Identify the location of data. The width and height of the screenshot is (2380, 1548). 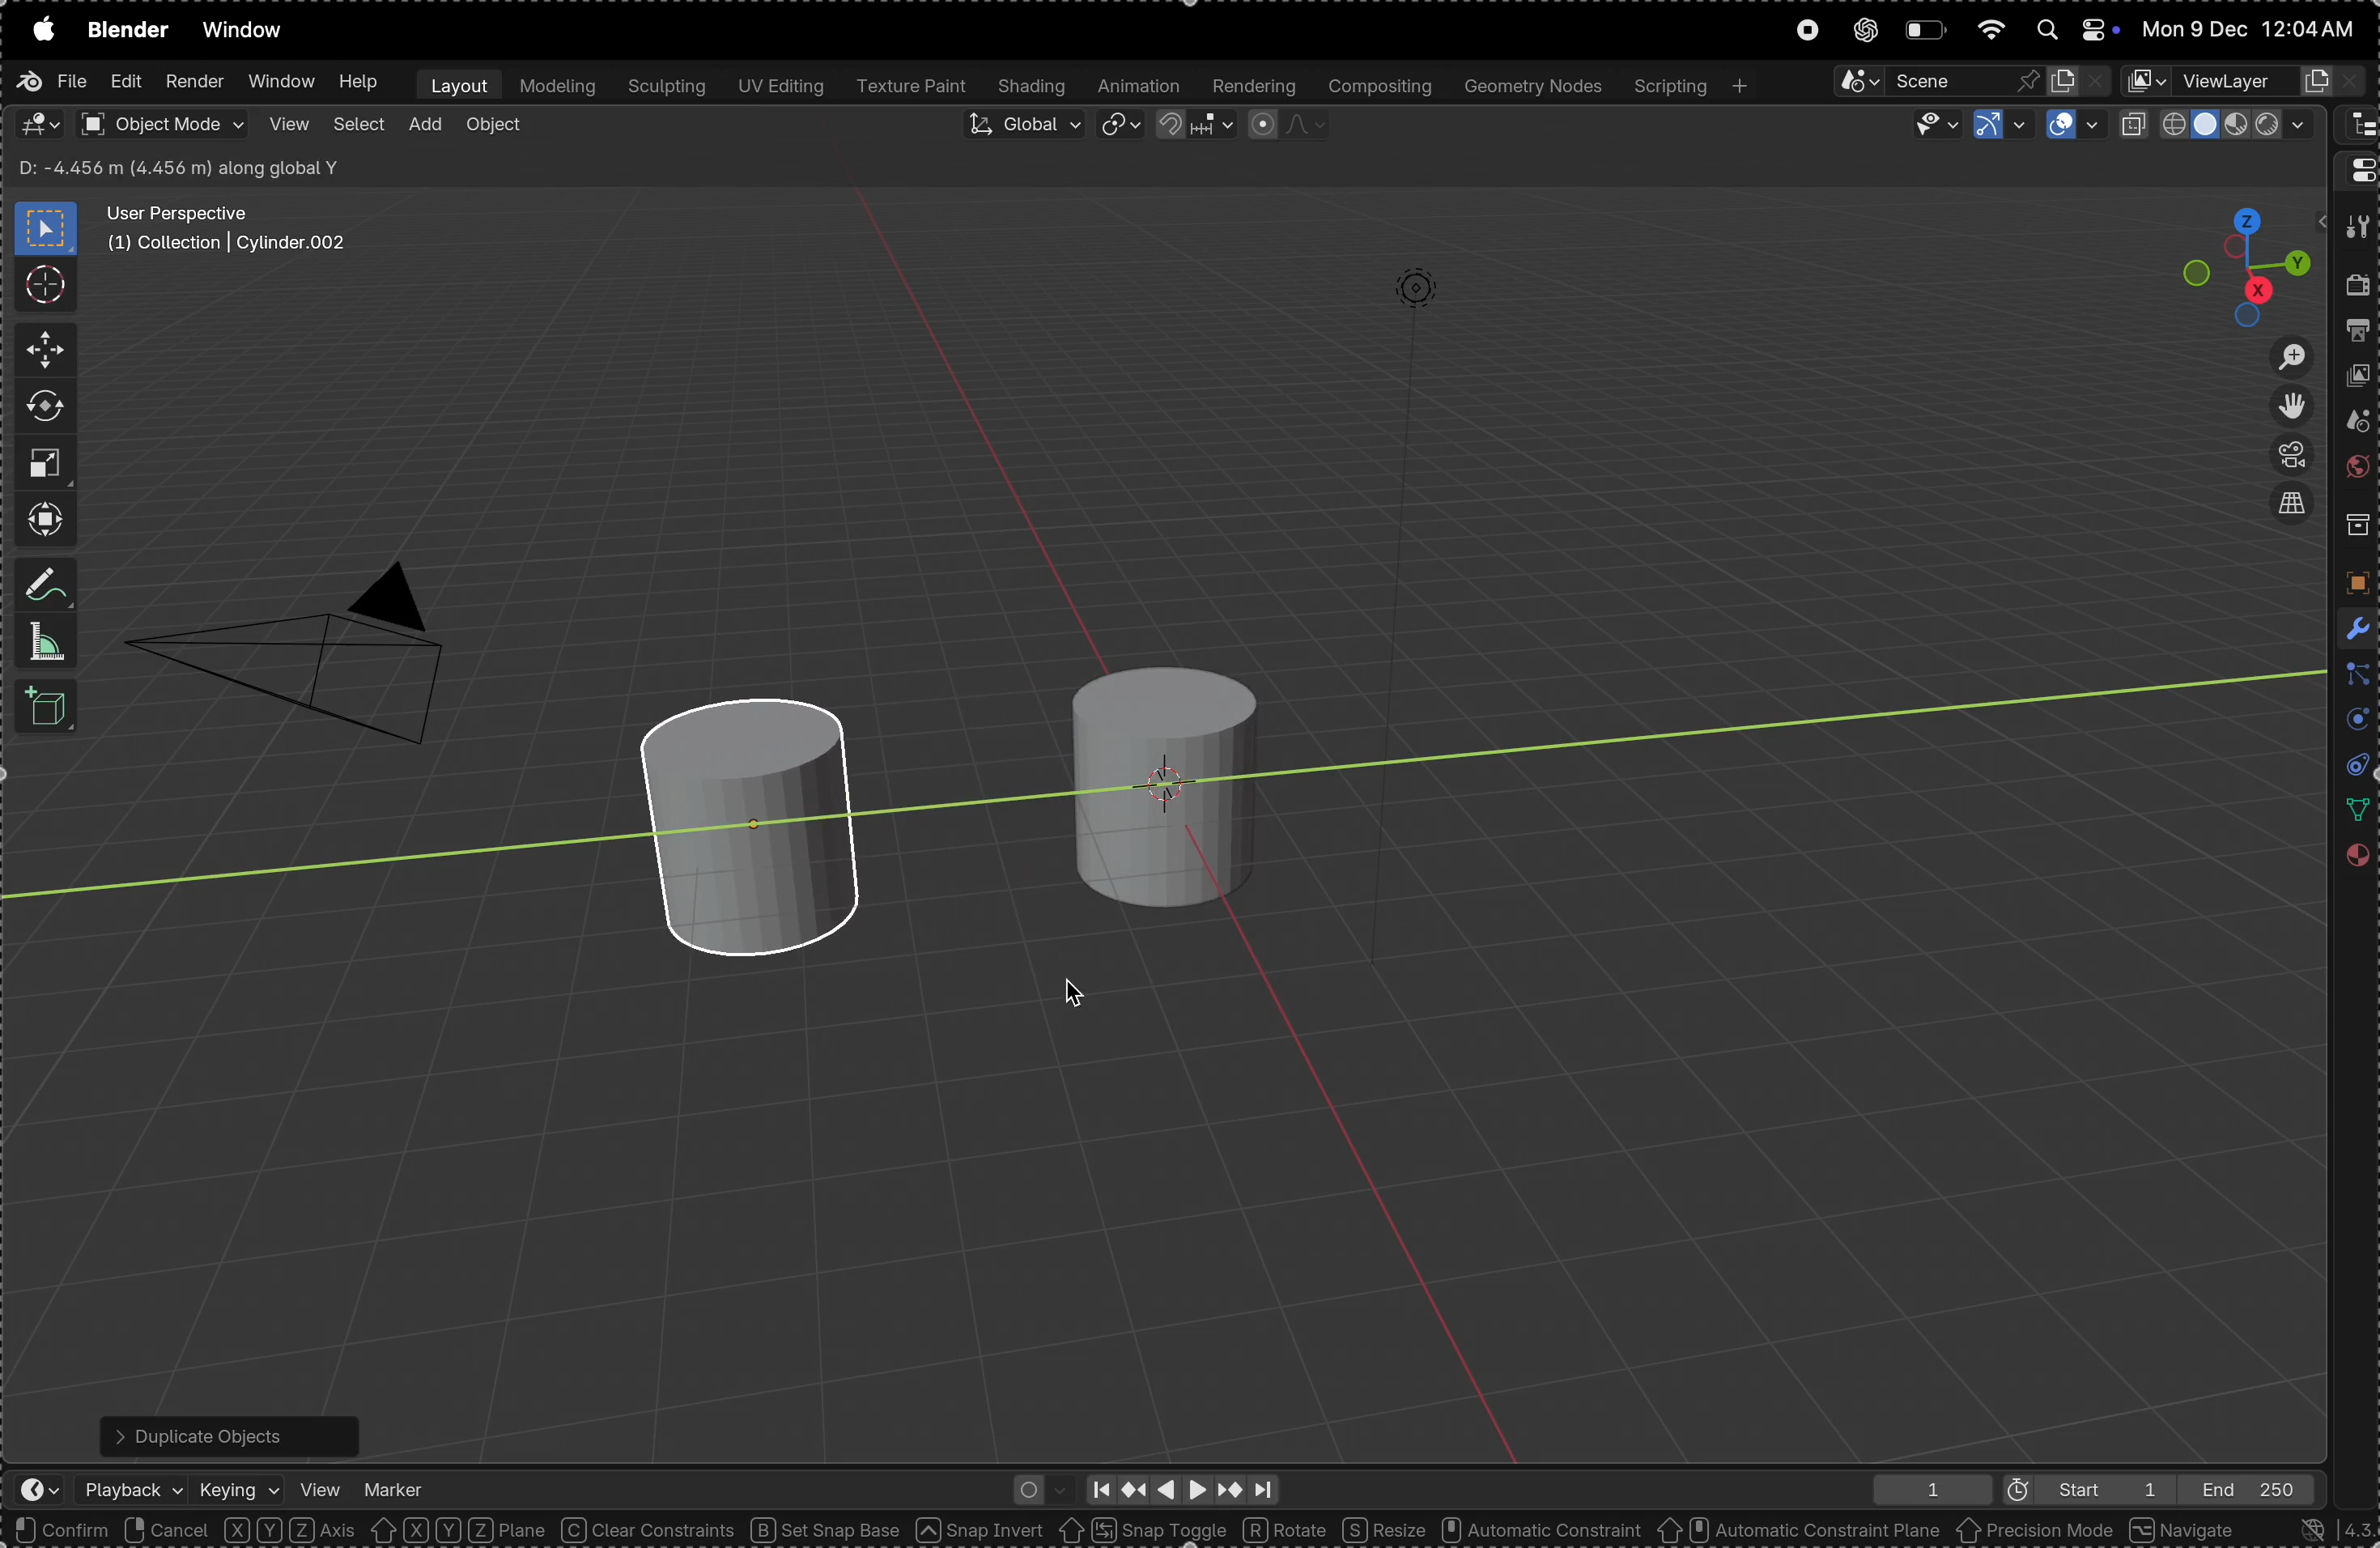
(2352, 810).